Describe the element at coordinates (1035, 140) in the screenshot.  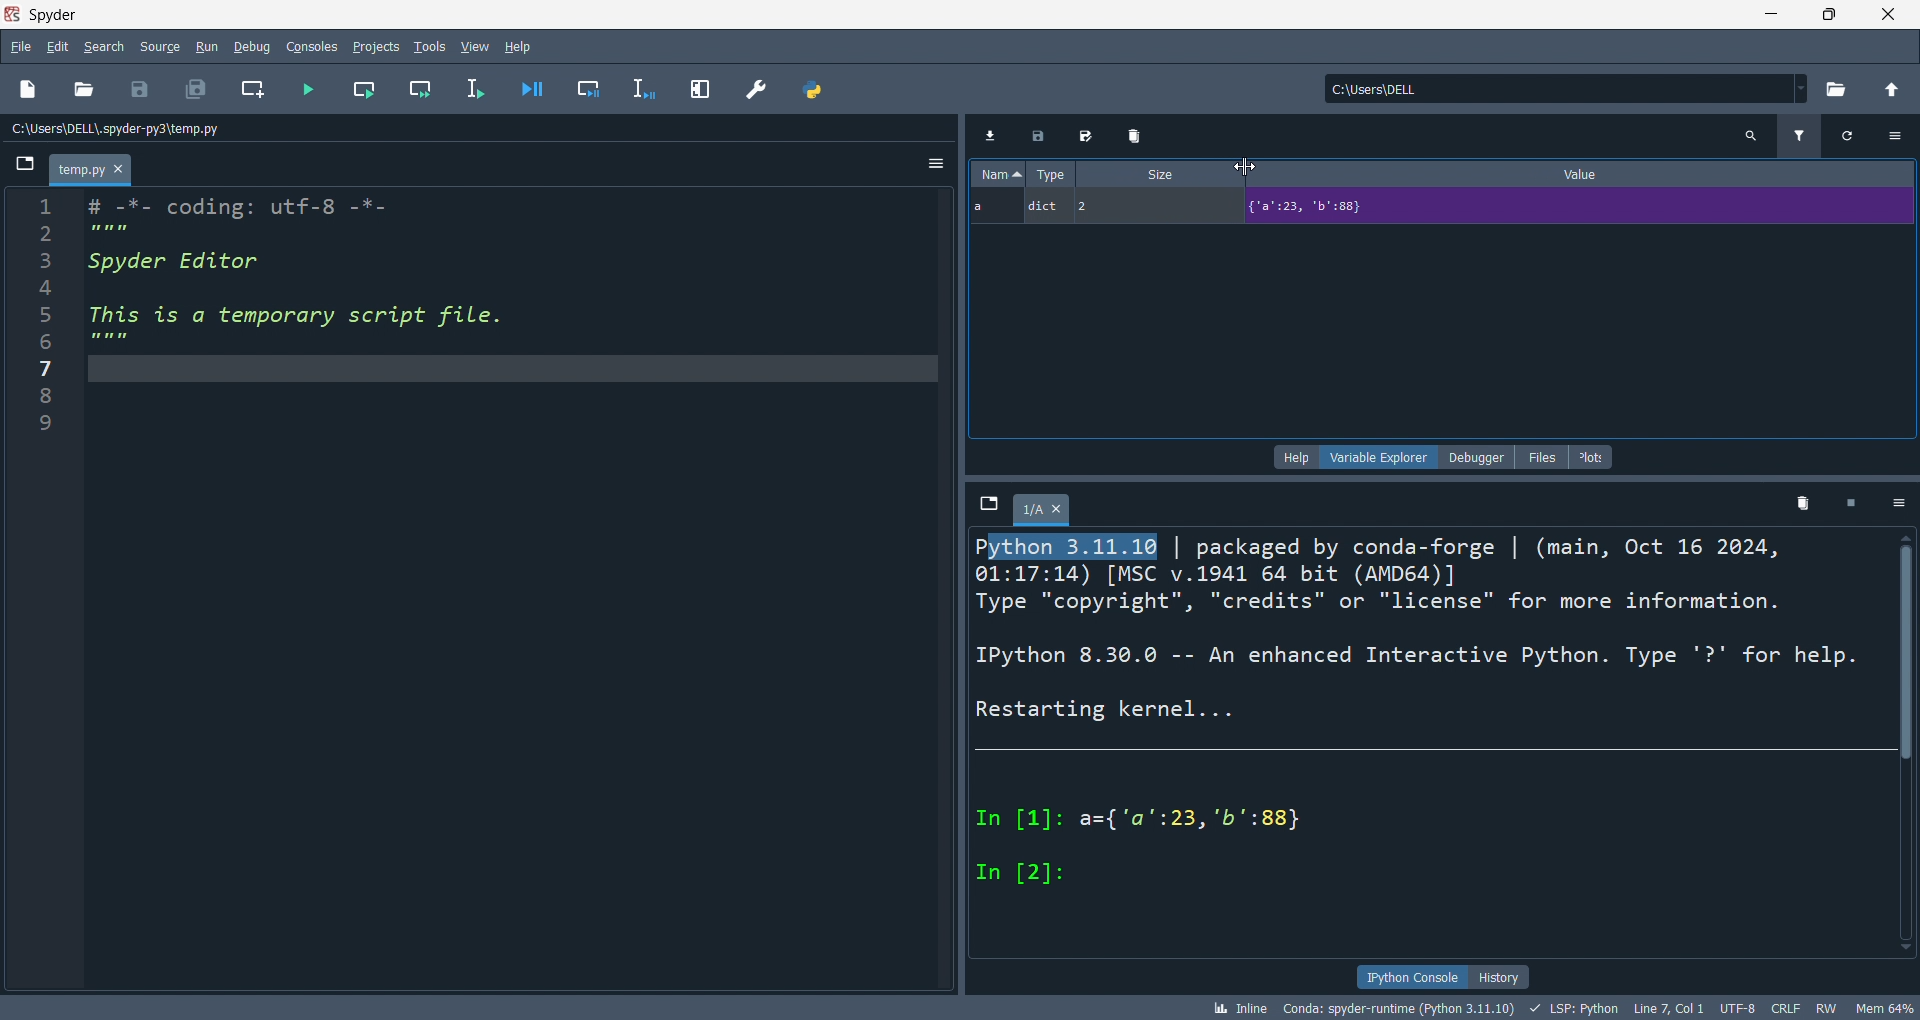
I see `save data` at that location.